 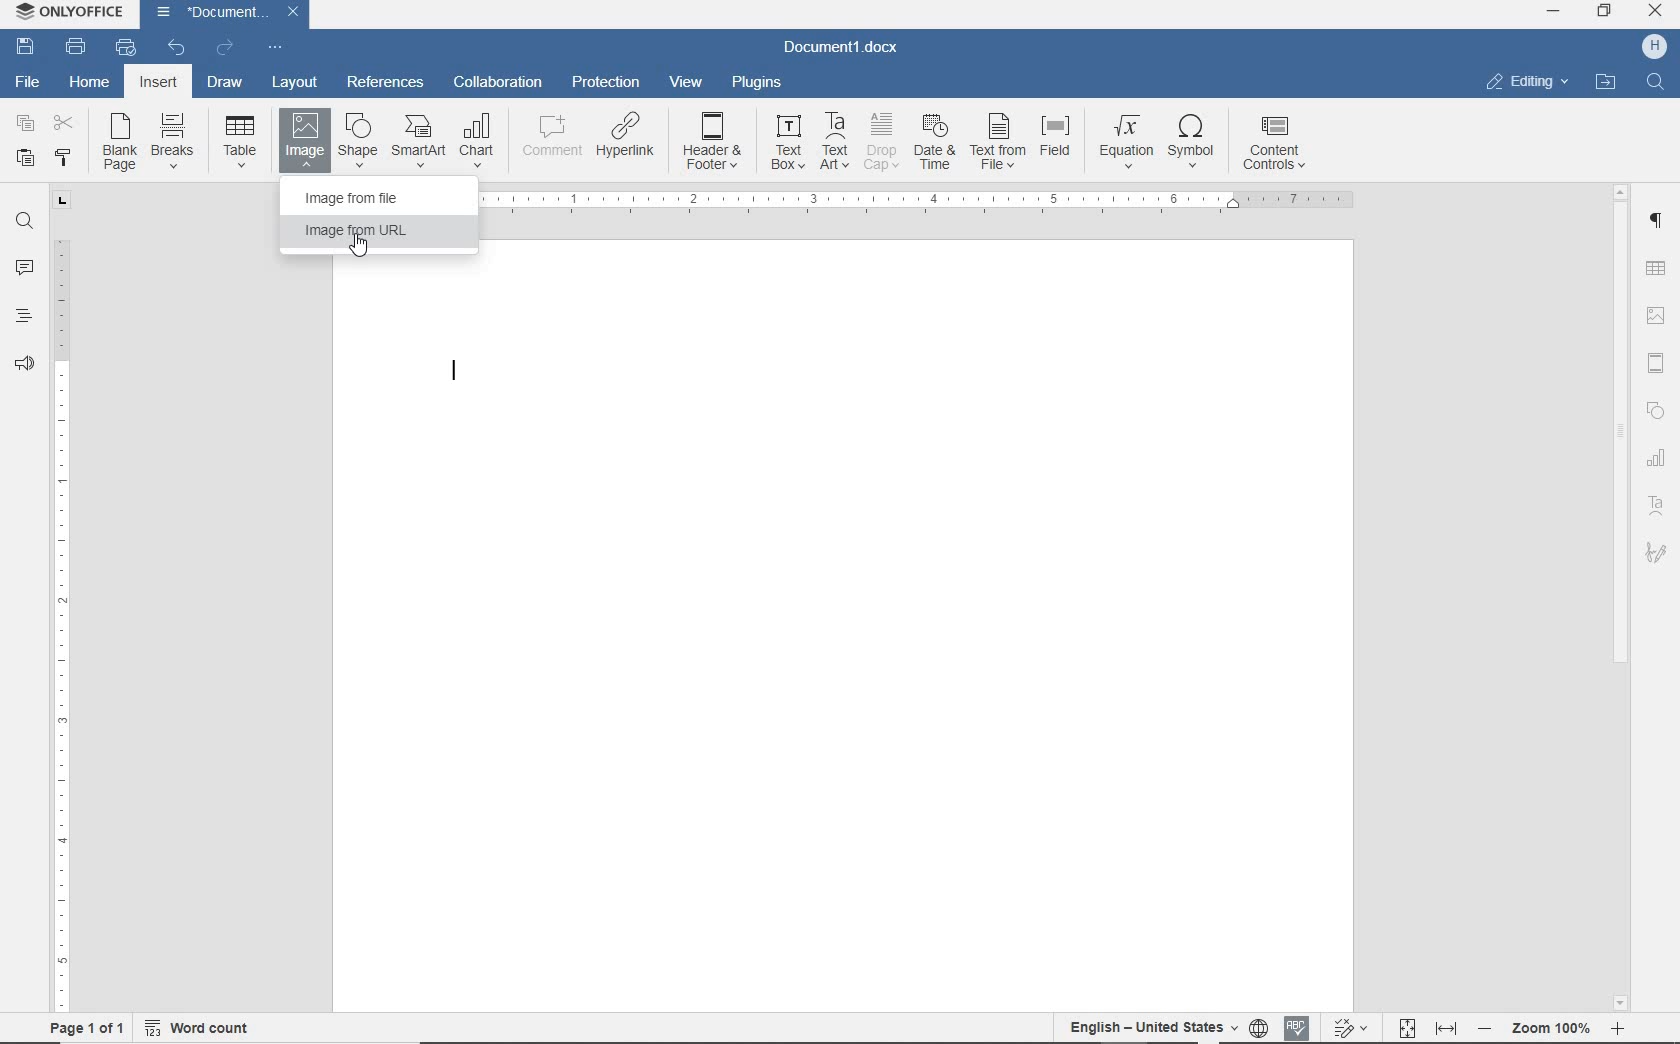 What do you see at coordinates (26, 362) in the screenshot?
I see `feedback & support` at bounding box center [26, 362].